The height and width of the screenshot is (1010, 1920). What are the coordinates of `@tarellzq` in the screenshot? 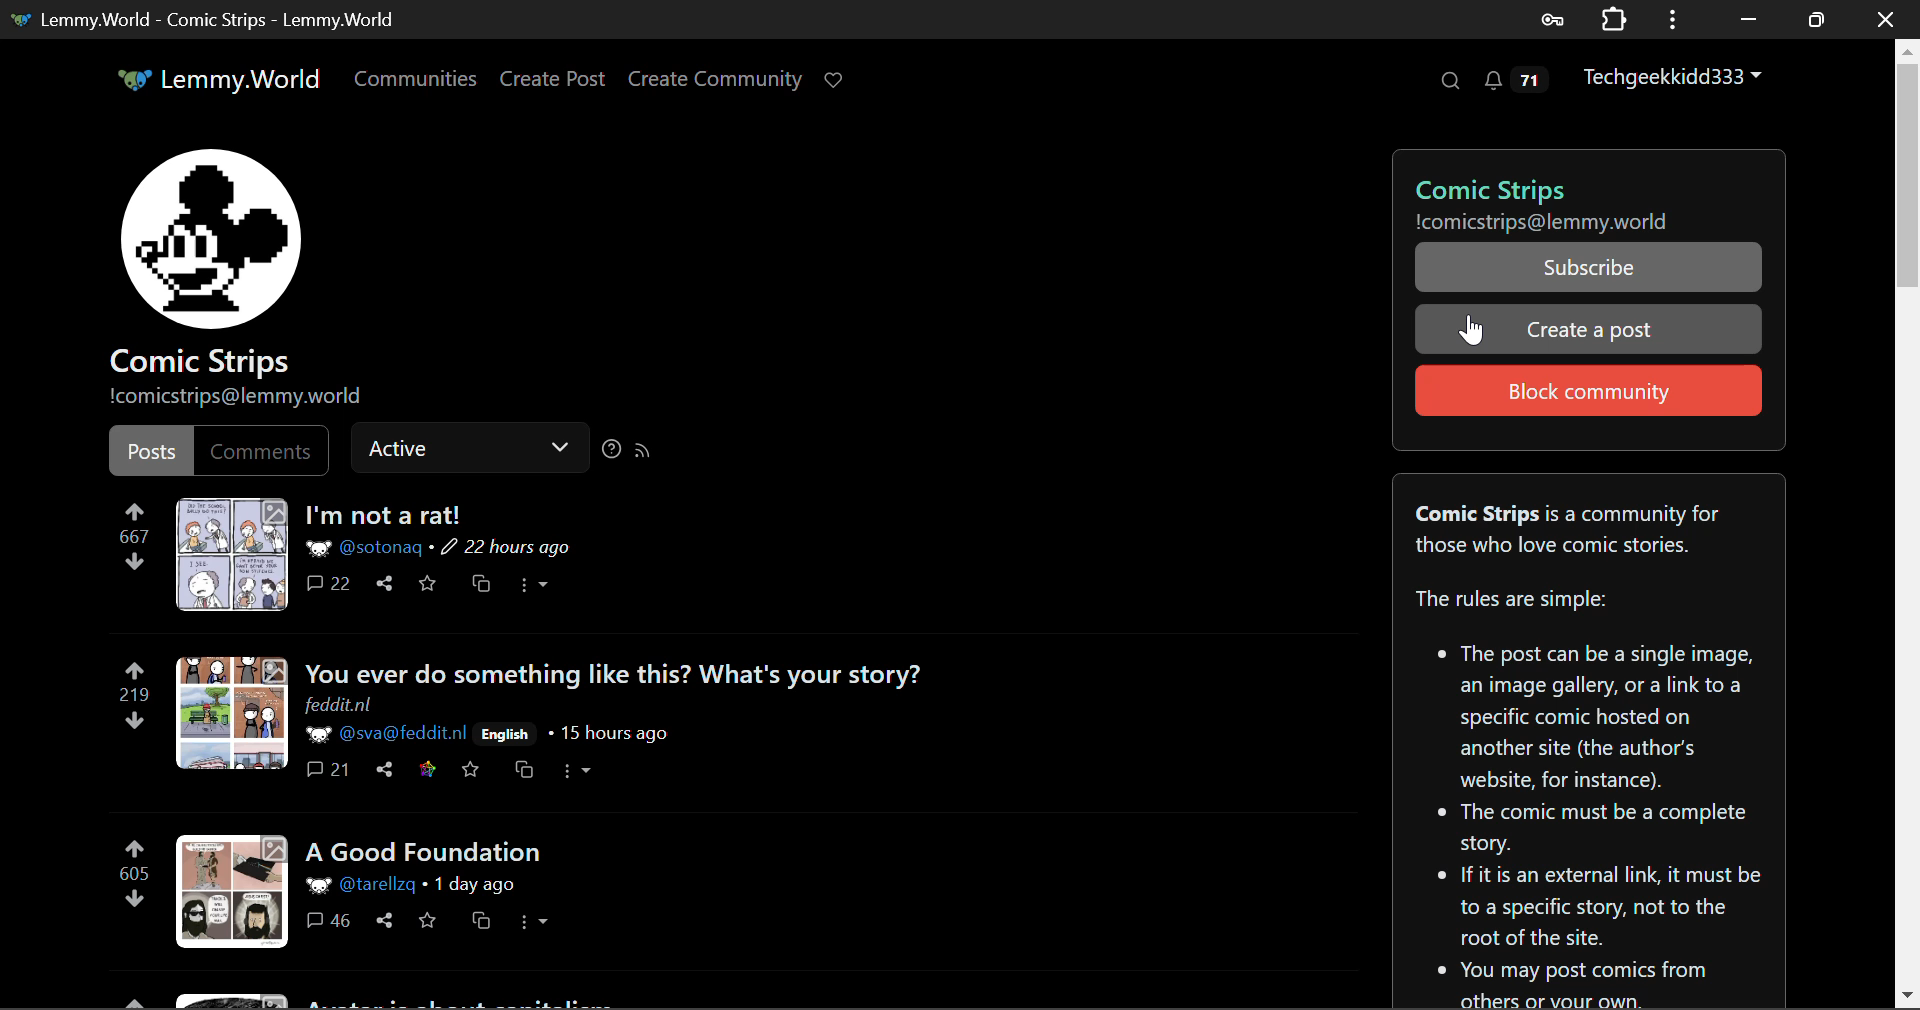 It's located at (365, 884).